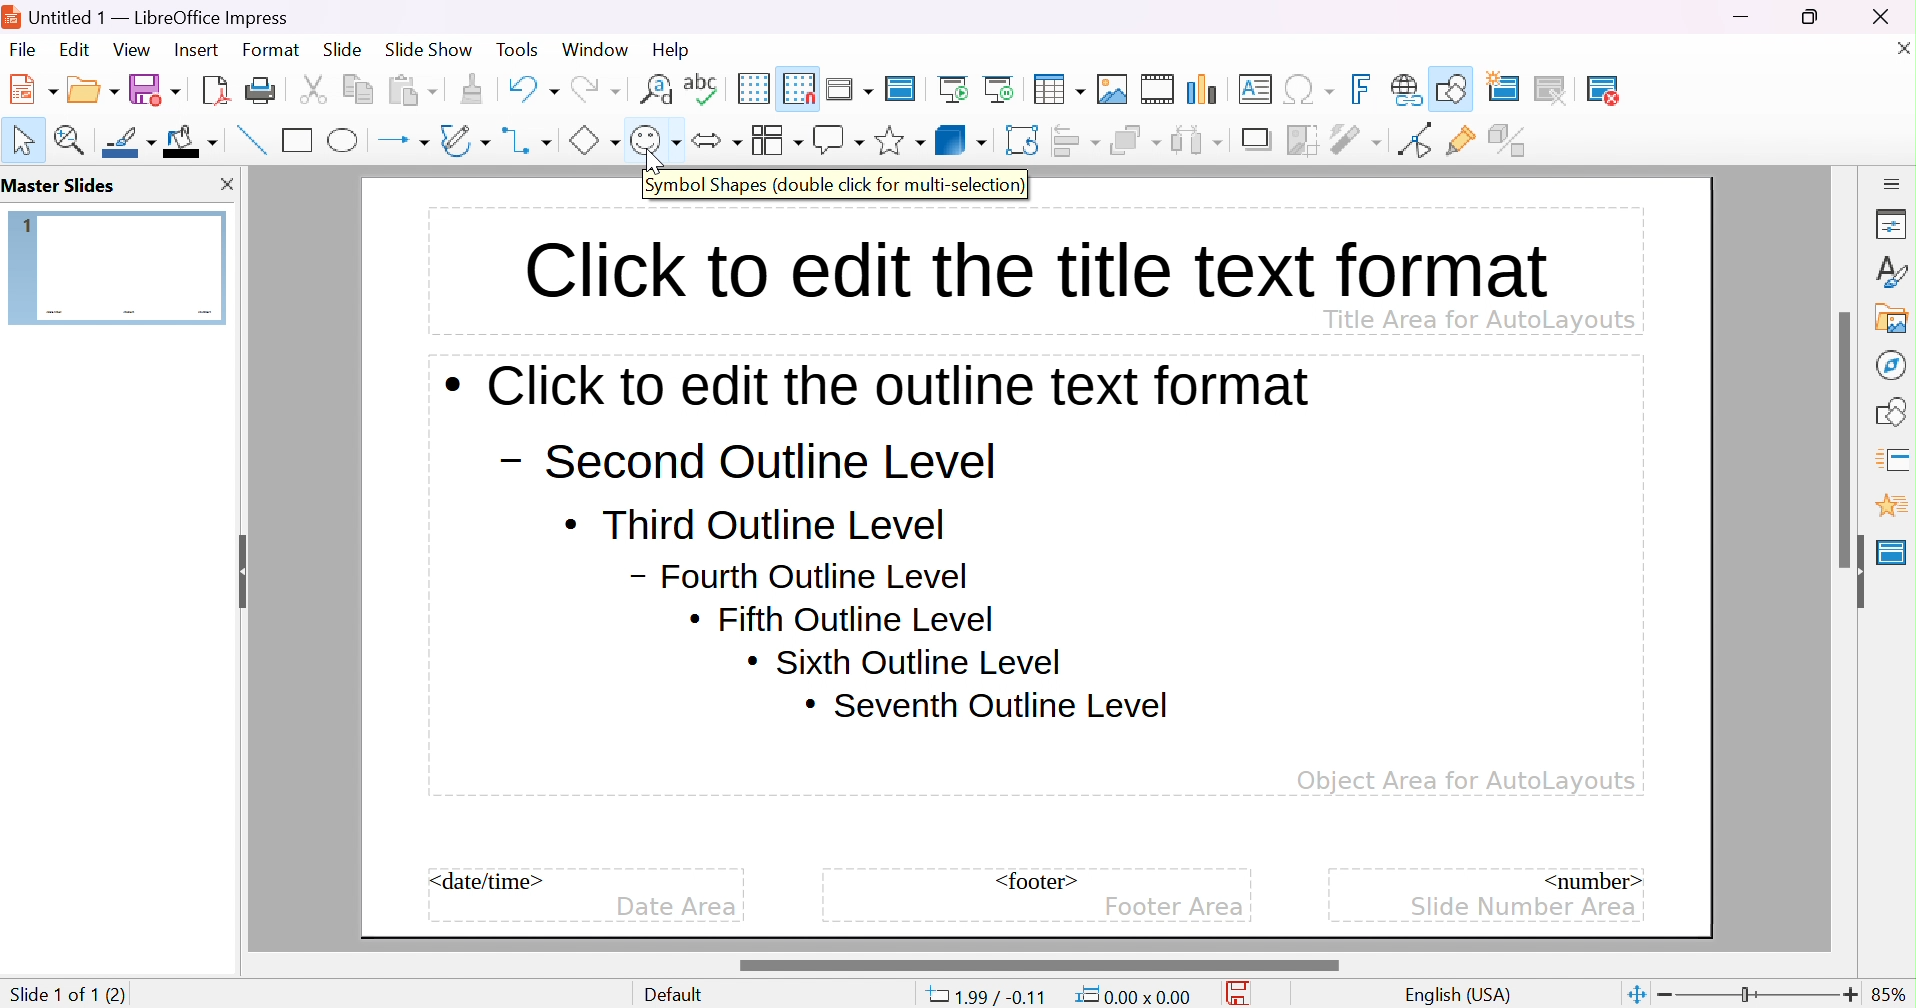 The width and height of the screenshot is (1916, 1008). What do you see at coordinates (716, 140) in the screenshot?
I see `block arrows` at bounding box center [716, 140].